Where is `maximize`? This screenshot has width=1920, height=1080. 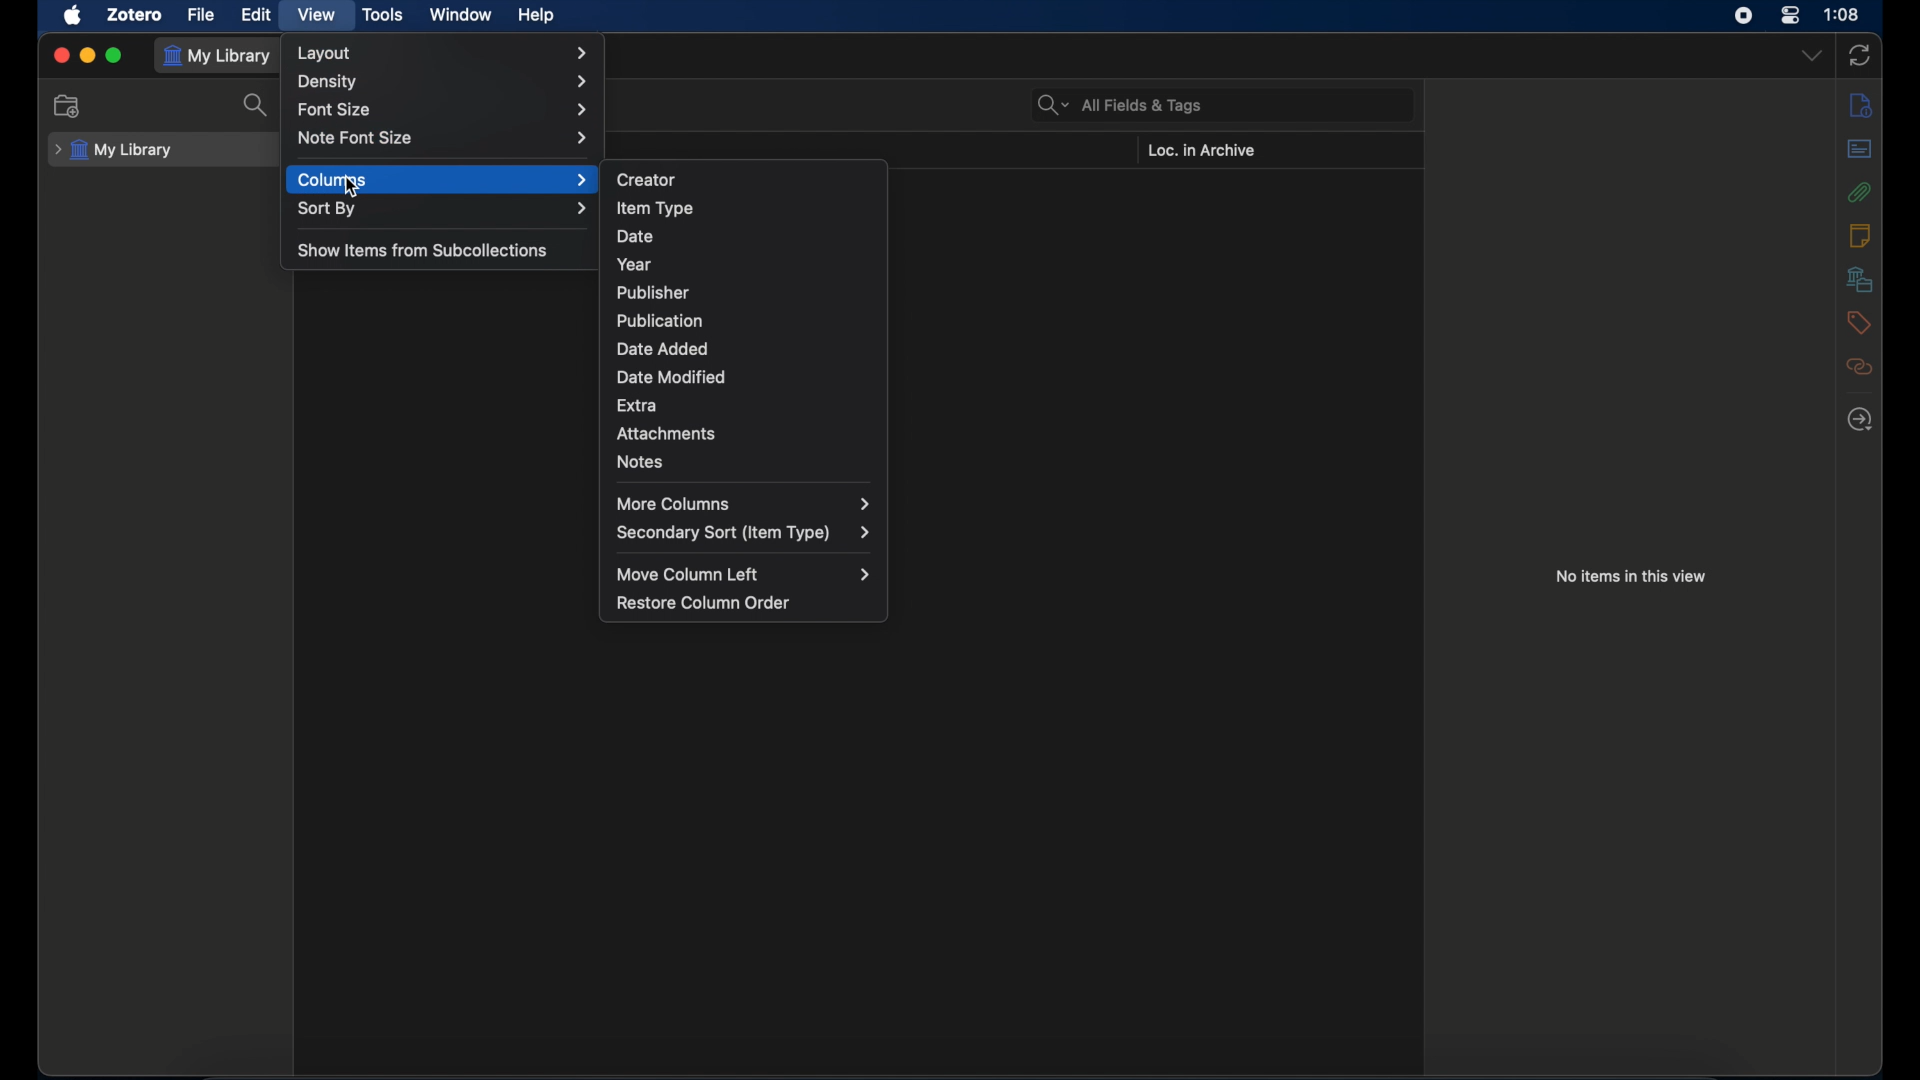
maximize is located at coordinates (114, 55).